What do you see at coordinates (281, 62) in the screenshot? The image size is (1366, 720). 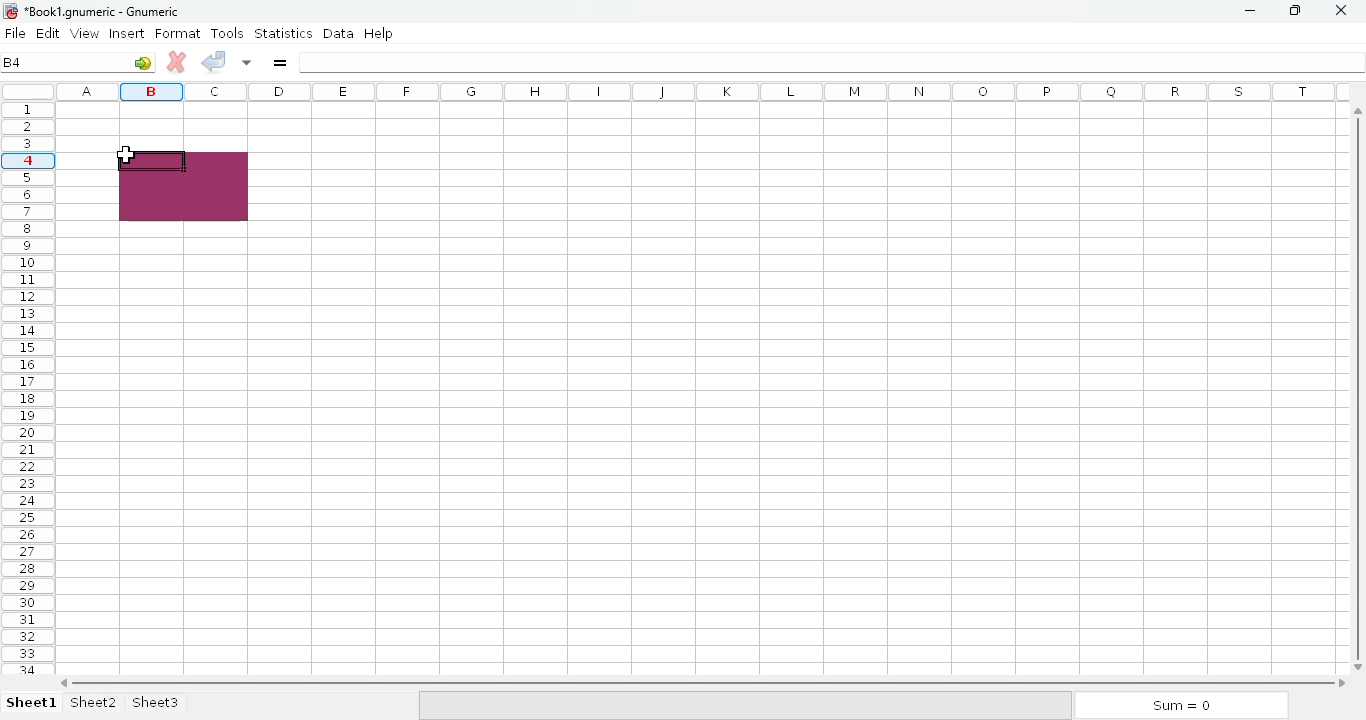 I see `enter formula` at bounding box center [281, 62].